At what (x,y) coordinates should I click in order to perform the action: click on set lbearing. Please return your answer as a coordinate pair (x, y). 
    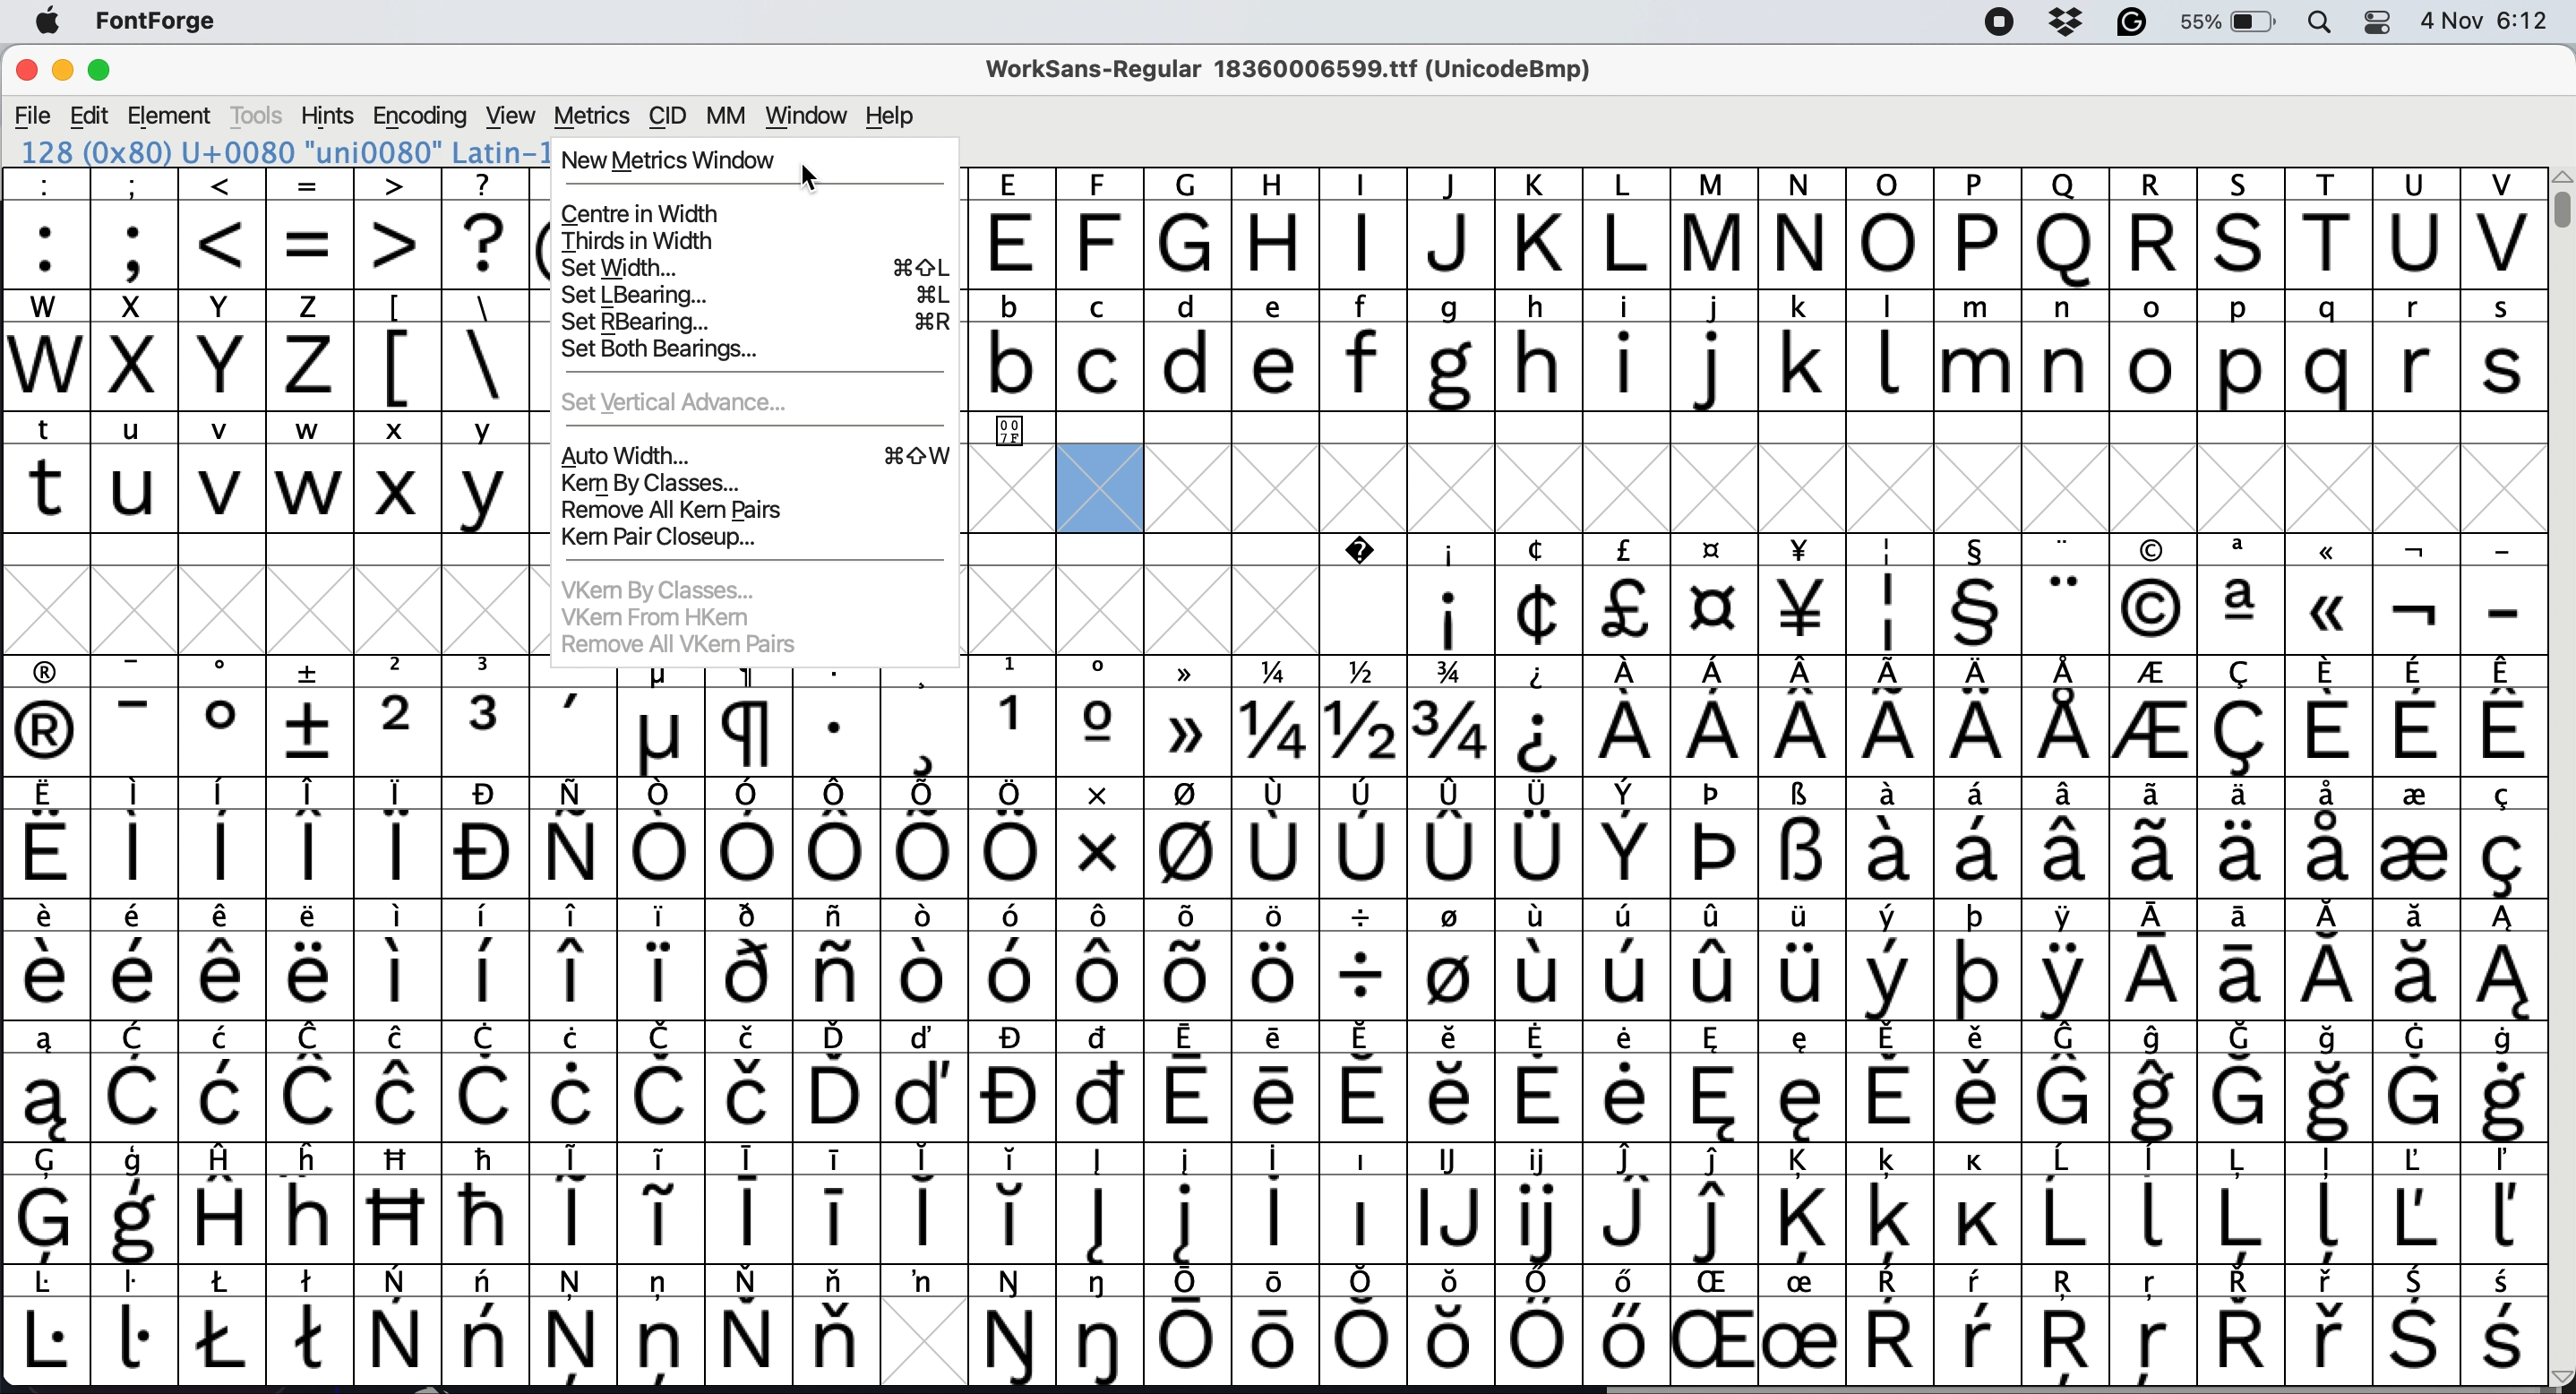
    Looking at the image, I should click on (755, 295).